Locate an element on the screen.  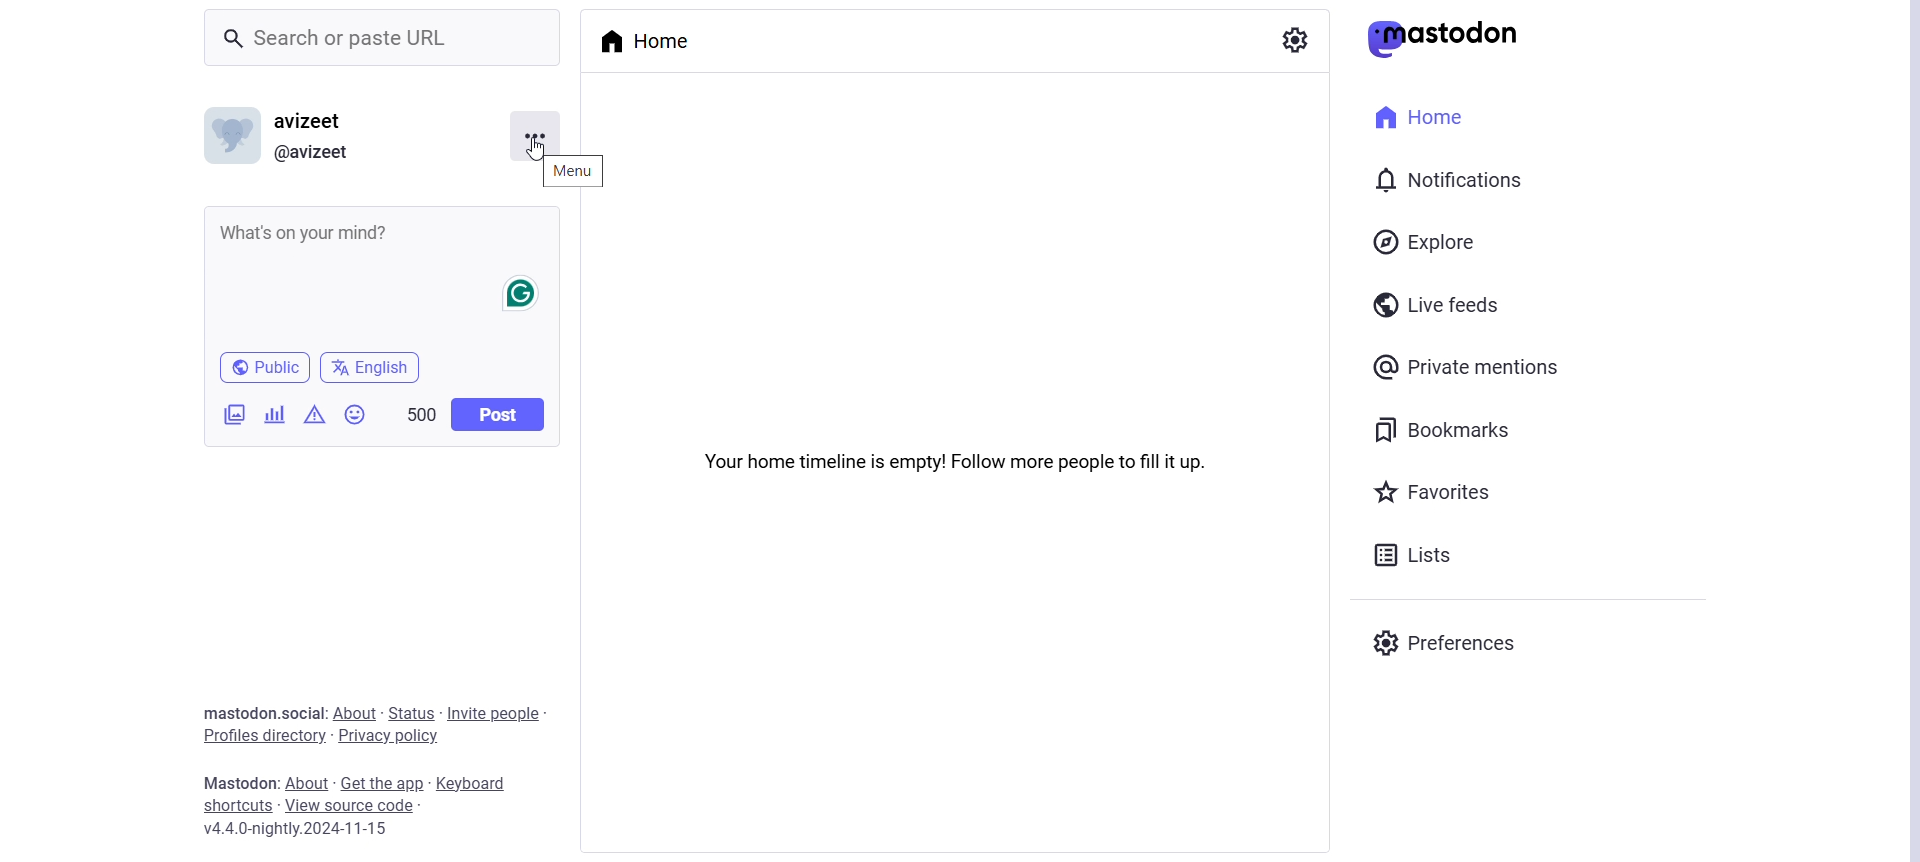
Preferences is located at coordinates (1448, 639).